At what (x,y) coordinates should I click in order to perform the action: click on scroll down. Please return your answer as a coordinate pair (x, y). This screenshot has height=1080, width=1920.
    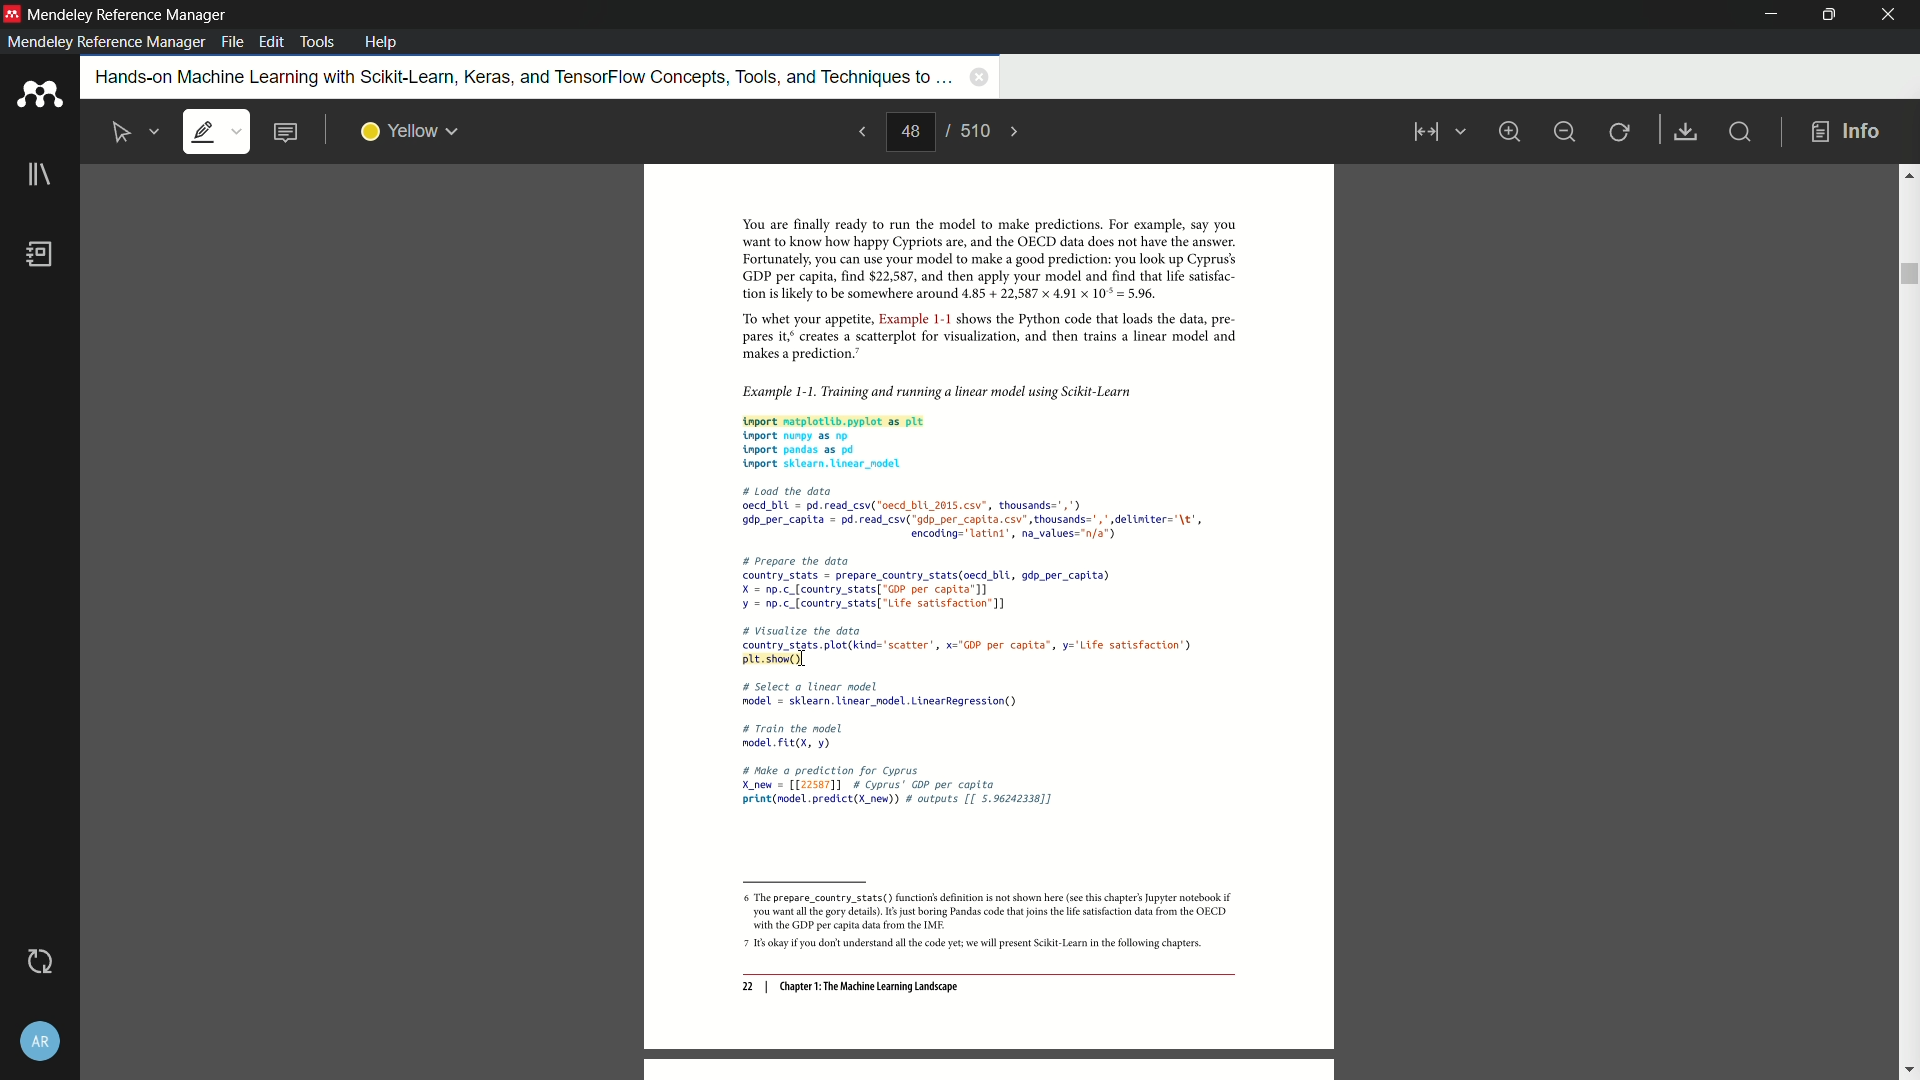
    Looking at the image, I should click on (1908, 1071).